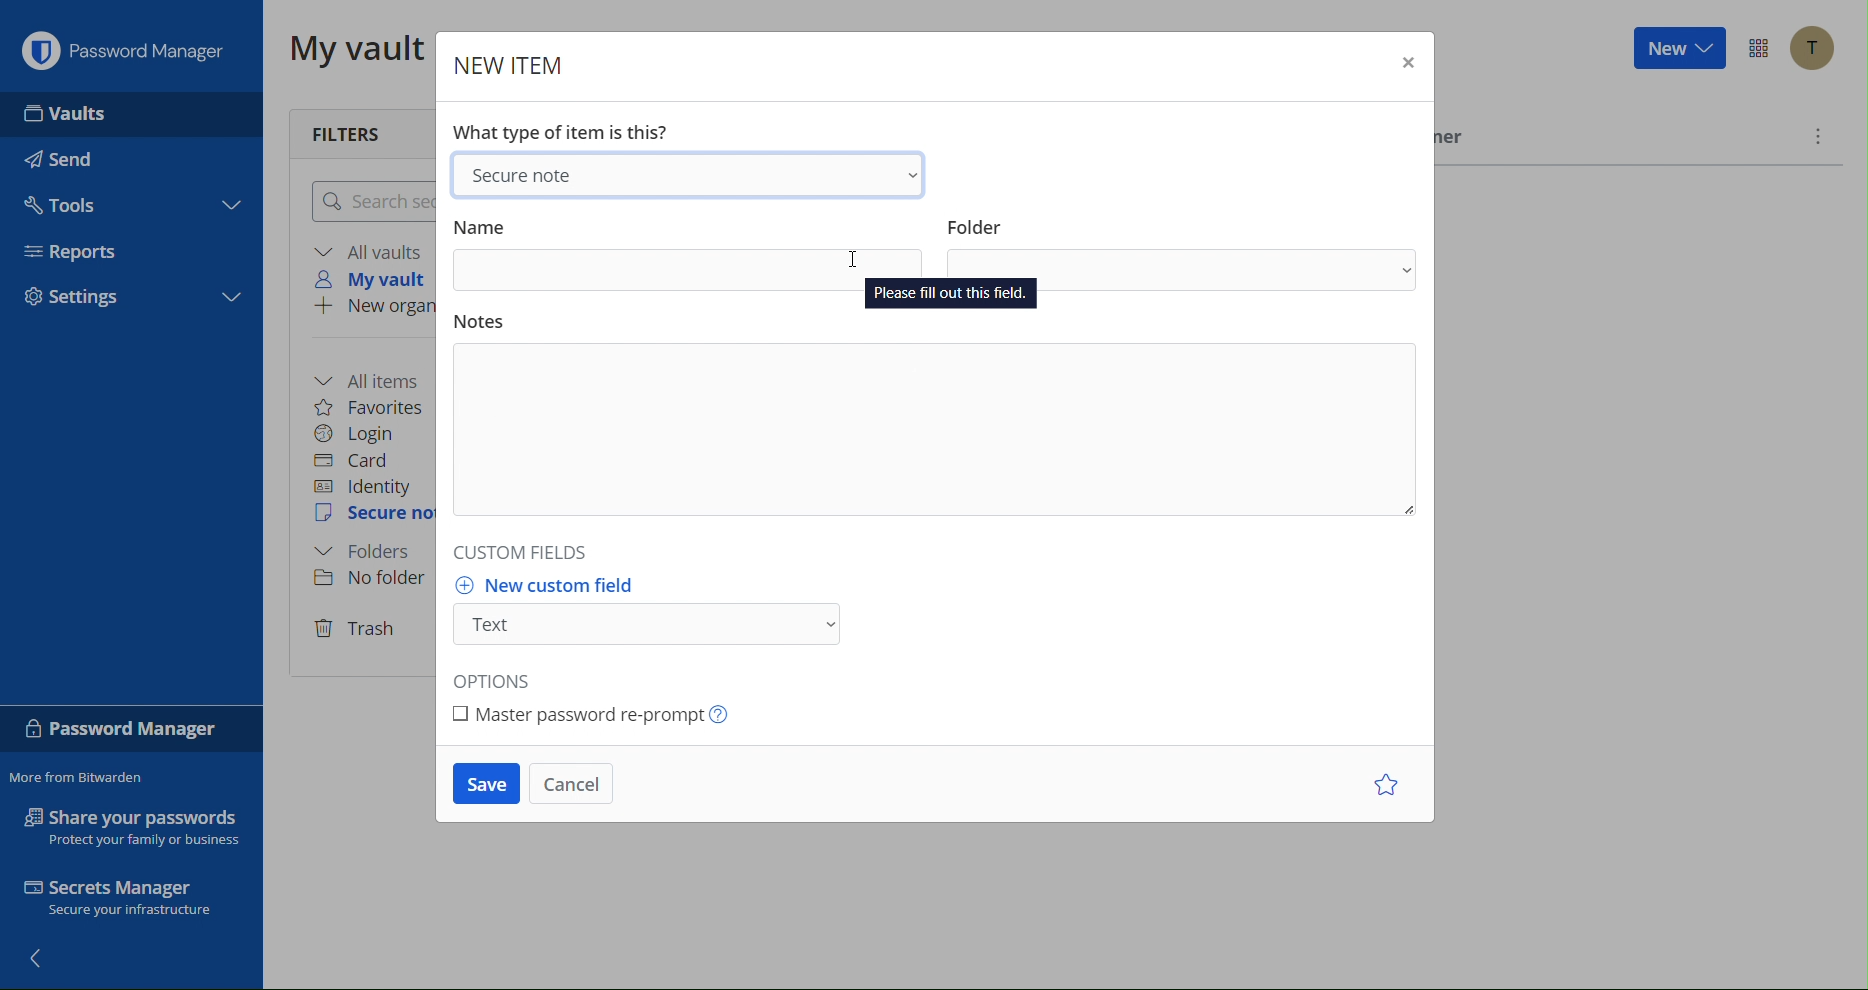 The image size is (1868, 990). What do you see at coordinates (359, 627) in the screenshot?
I see `Trash` at bounding box center [359, 627].